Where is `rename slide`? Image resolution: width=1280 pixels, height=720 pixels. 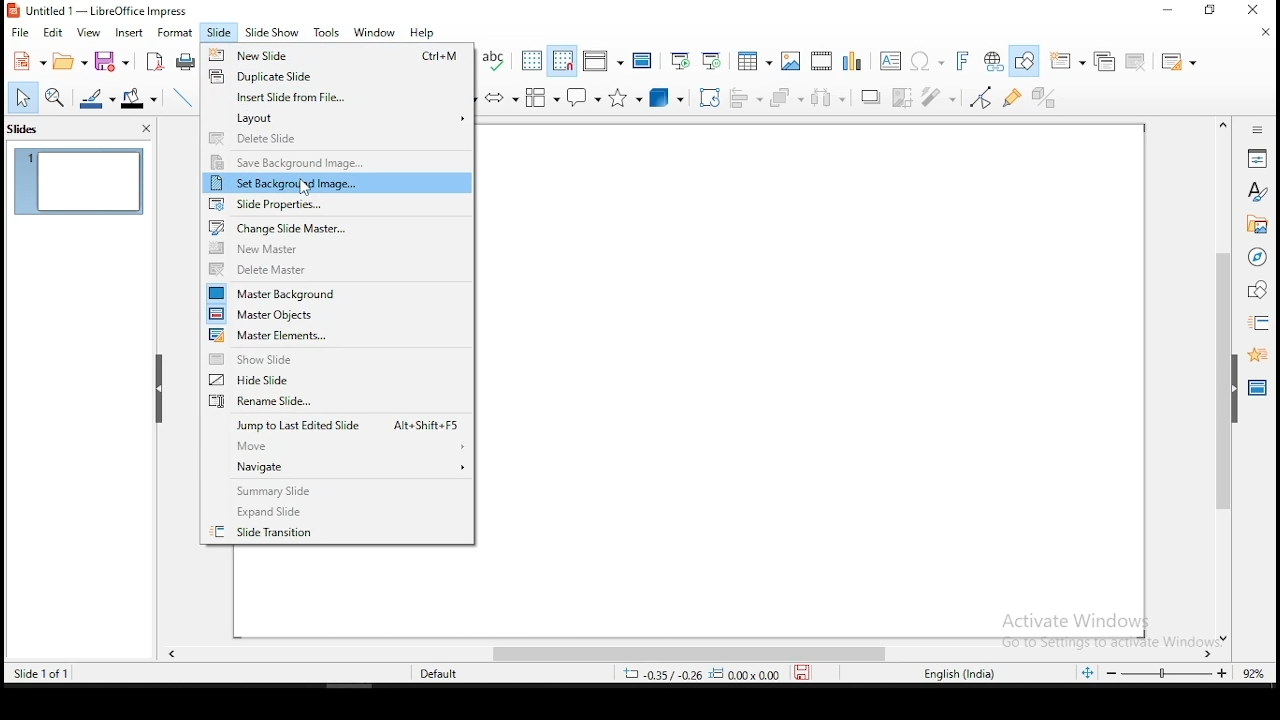
rename slide is located at coordinates (335, 403).